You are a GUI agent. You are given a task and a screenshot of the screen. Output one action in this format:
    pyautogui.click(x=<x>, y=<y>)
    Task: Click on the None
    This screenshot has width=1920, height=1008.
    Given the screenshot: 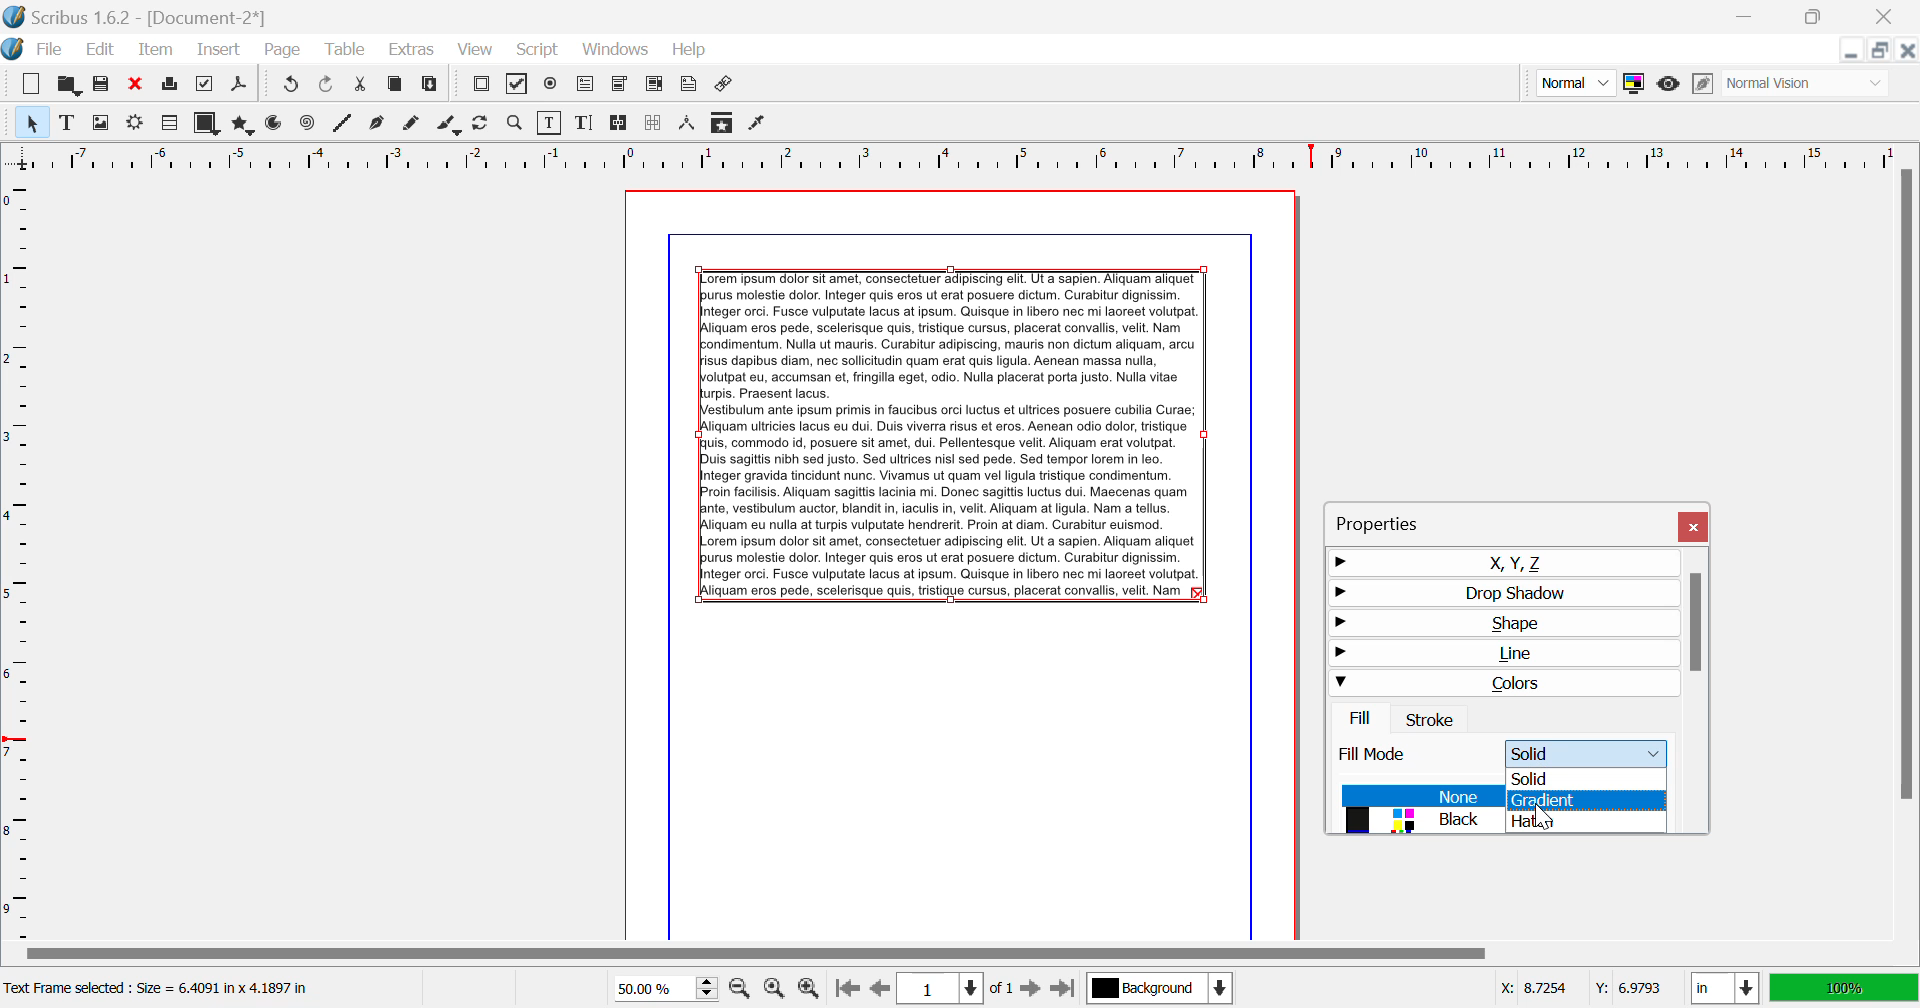 What is the action you would take?
    pyautogui.click(x=1420, y=796)
    